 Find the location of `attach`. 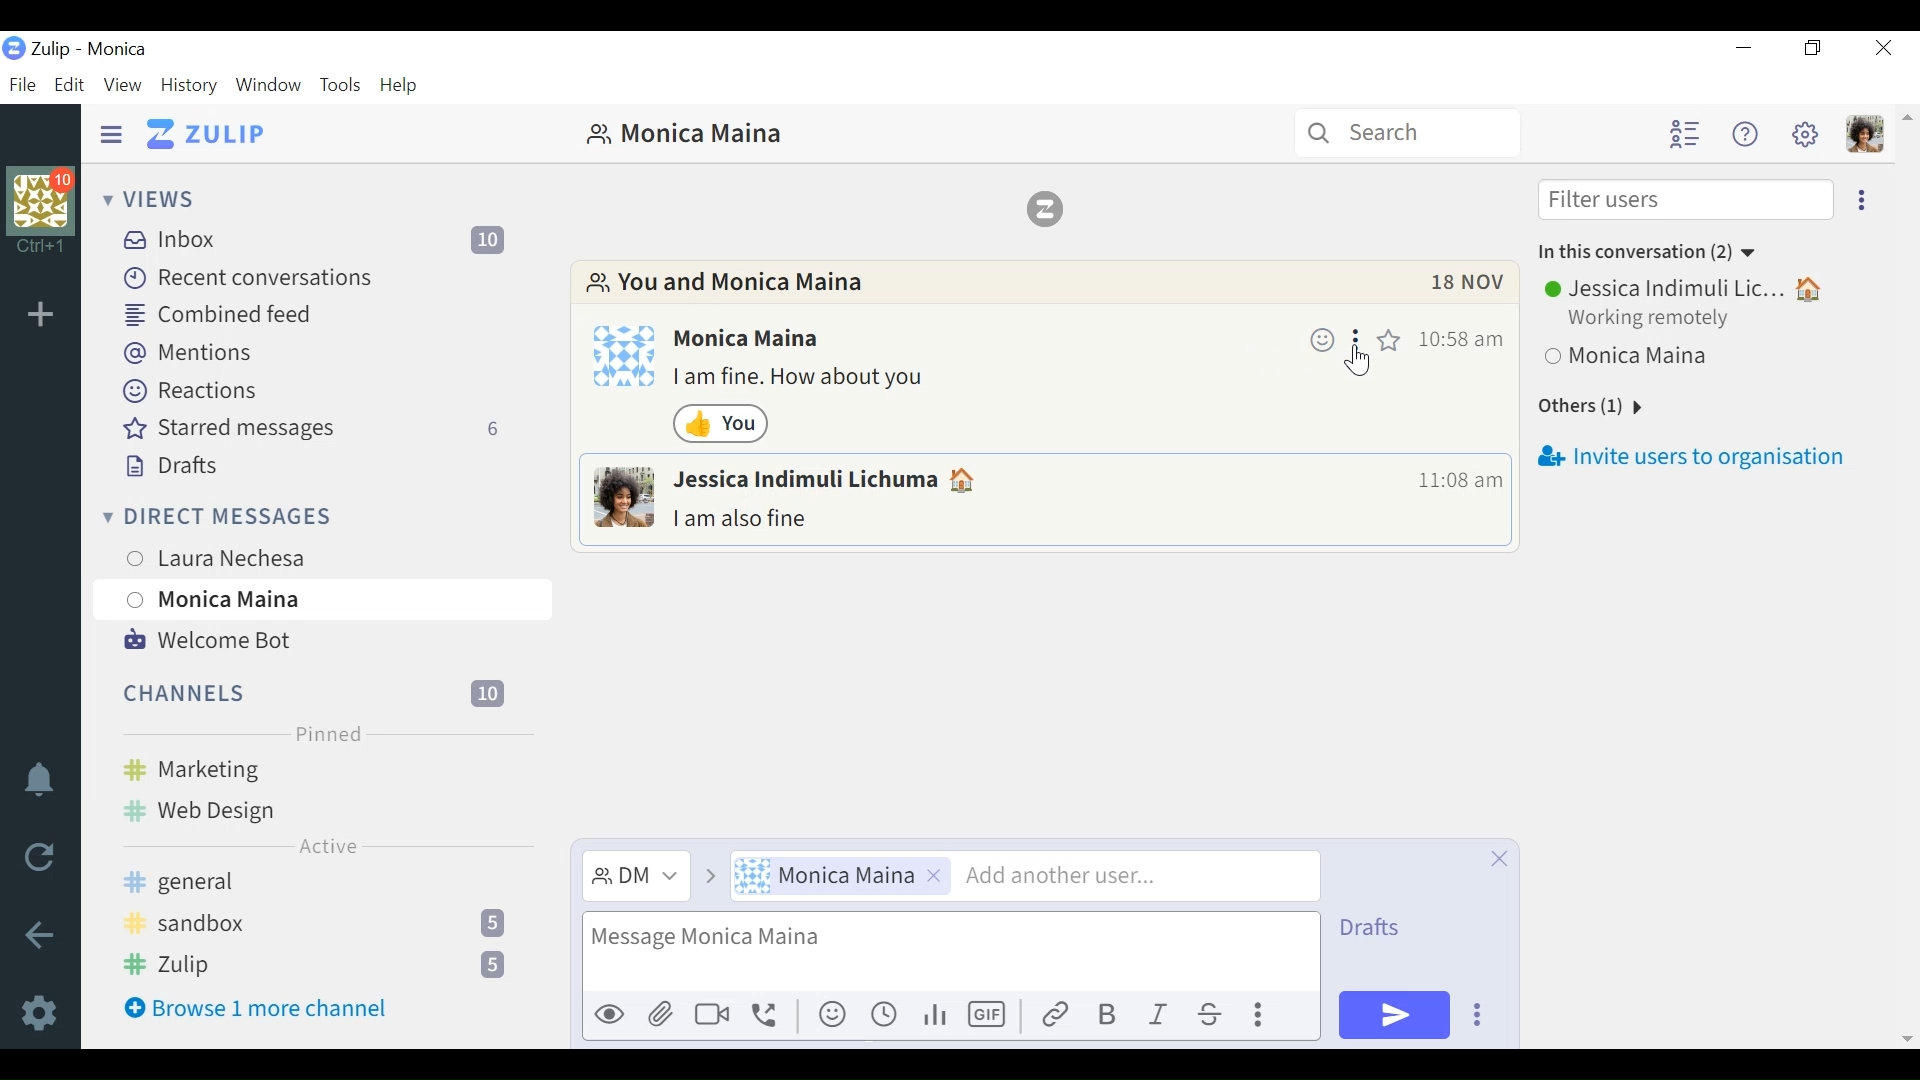

attach is located at coordinates (662, 1016).